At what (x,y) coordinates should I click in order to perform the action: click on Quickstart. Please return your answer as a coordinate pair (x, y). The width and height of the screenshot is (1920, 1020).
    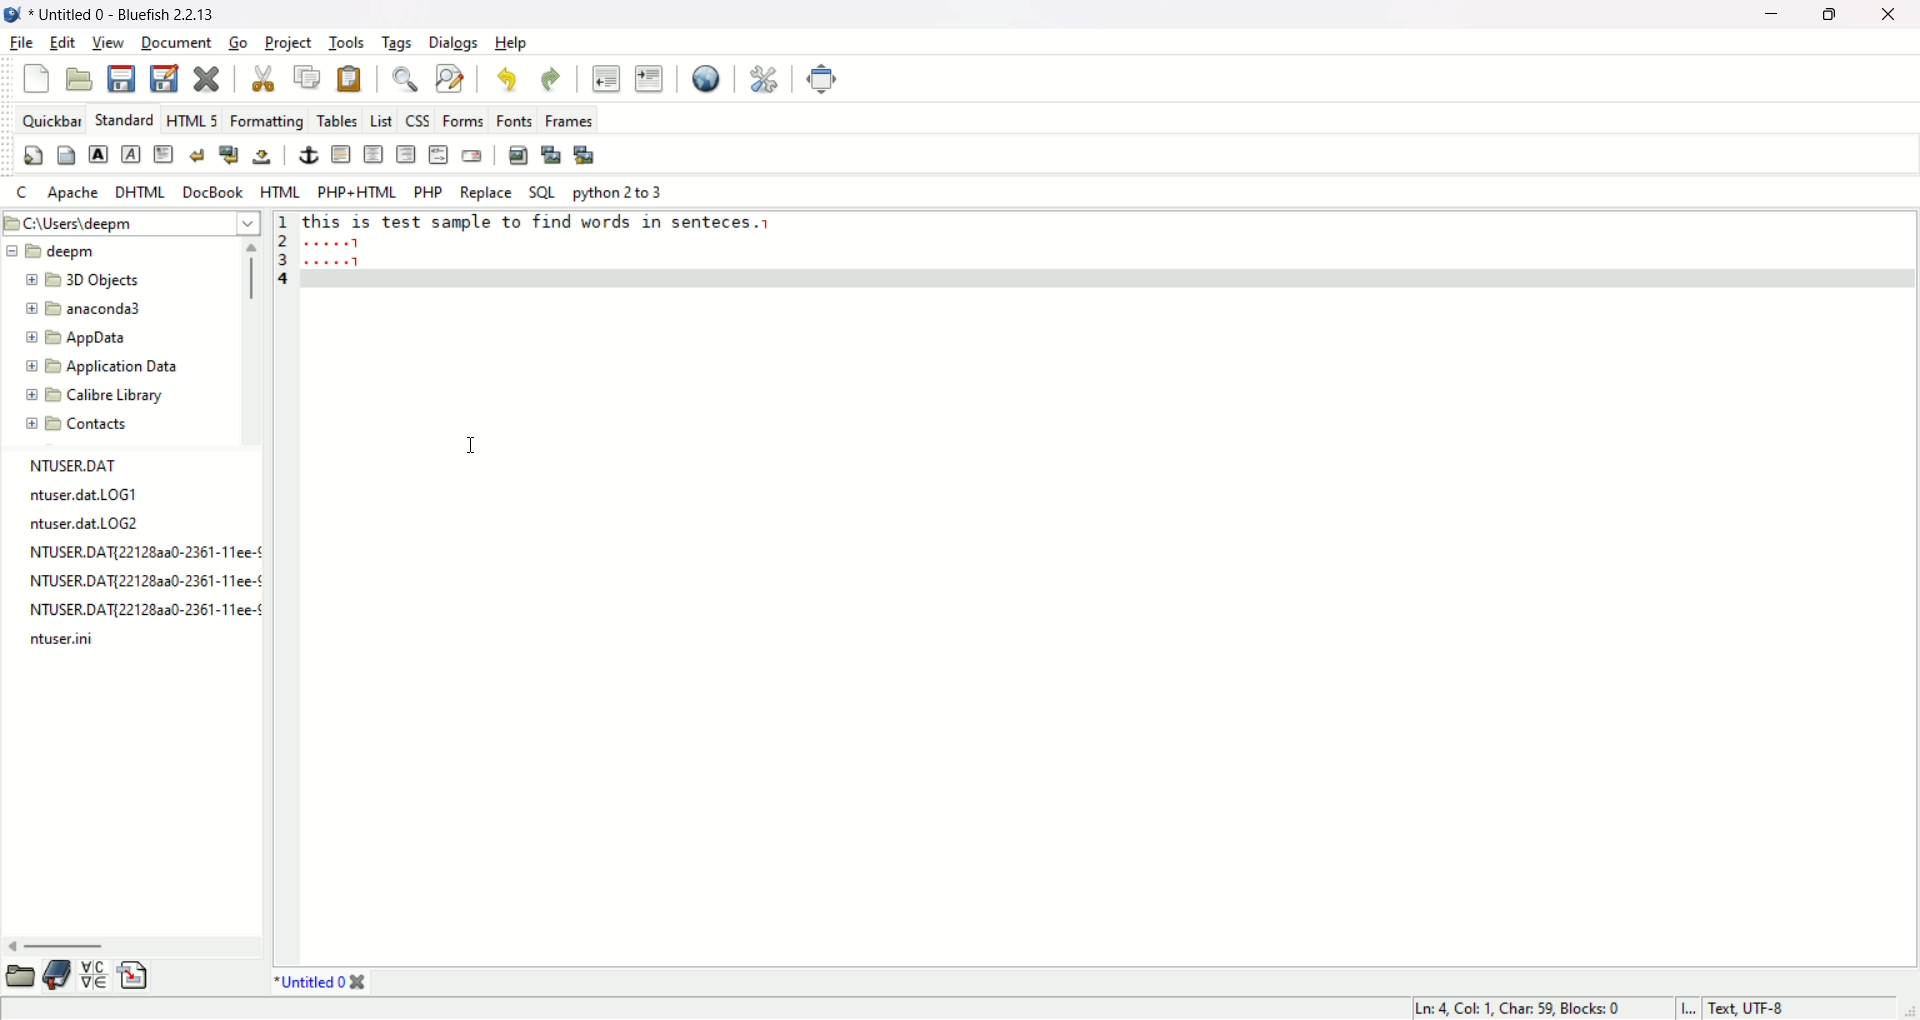
    Looking at the image, I should click on (32, 155).